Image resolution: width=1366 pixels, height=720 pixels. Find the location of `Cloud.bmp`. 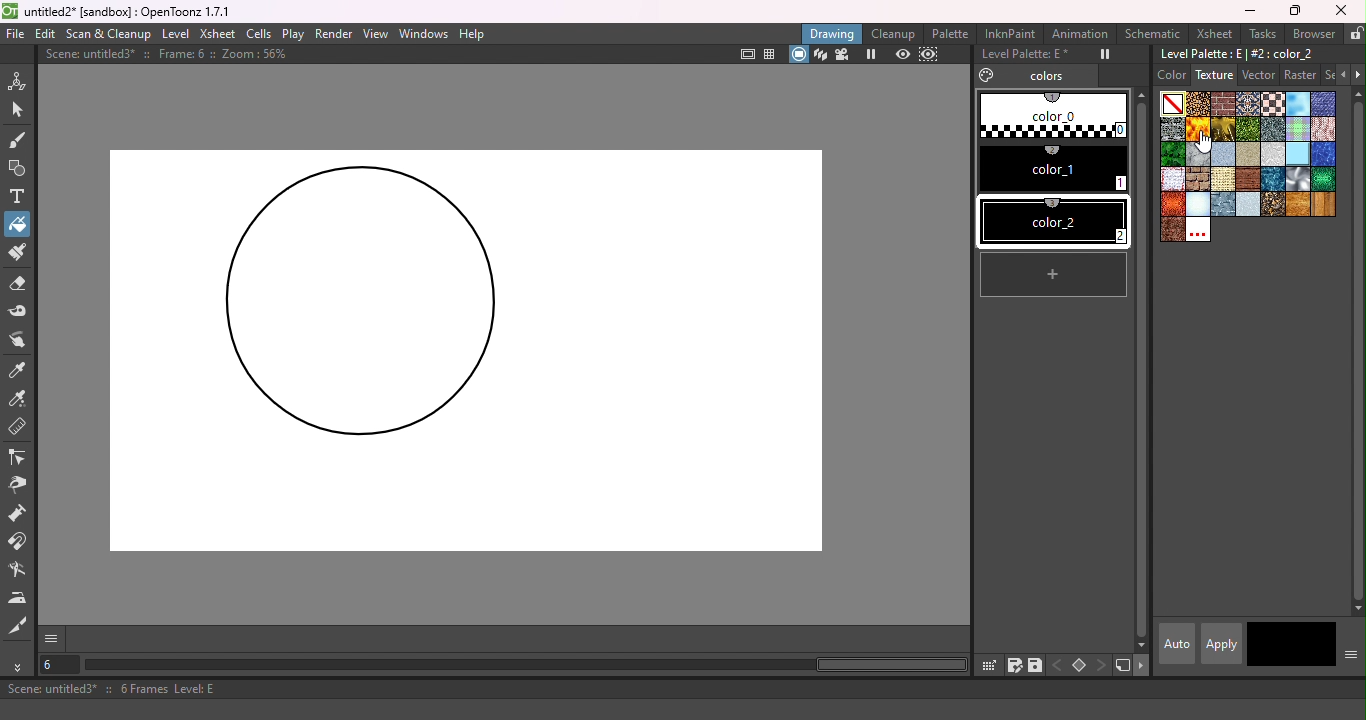

Cloud.bmp is located at coordinates (1298, 103).